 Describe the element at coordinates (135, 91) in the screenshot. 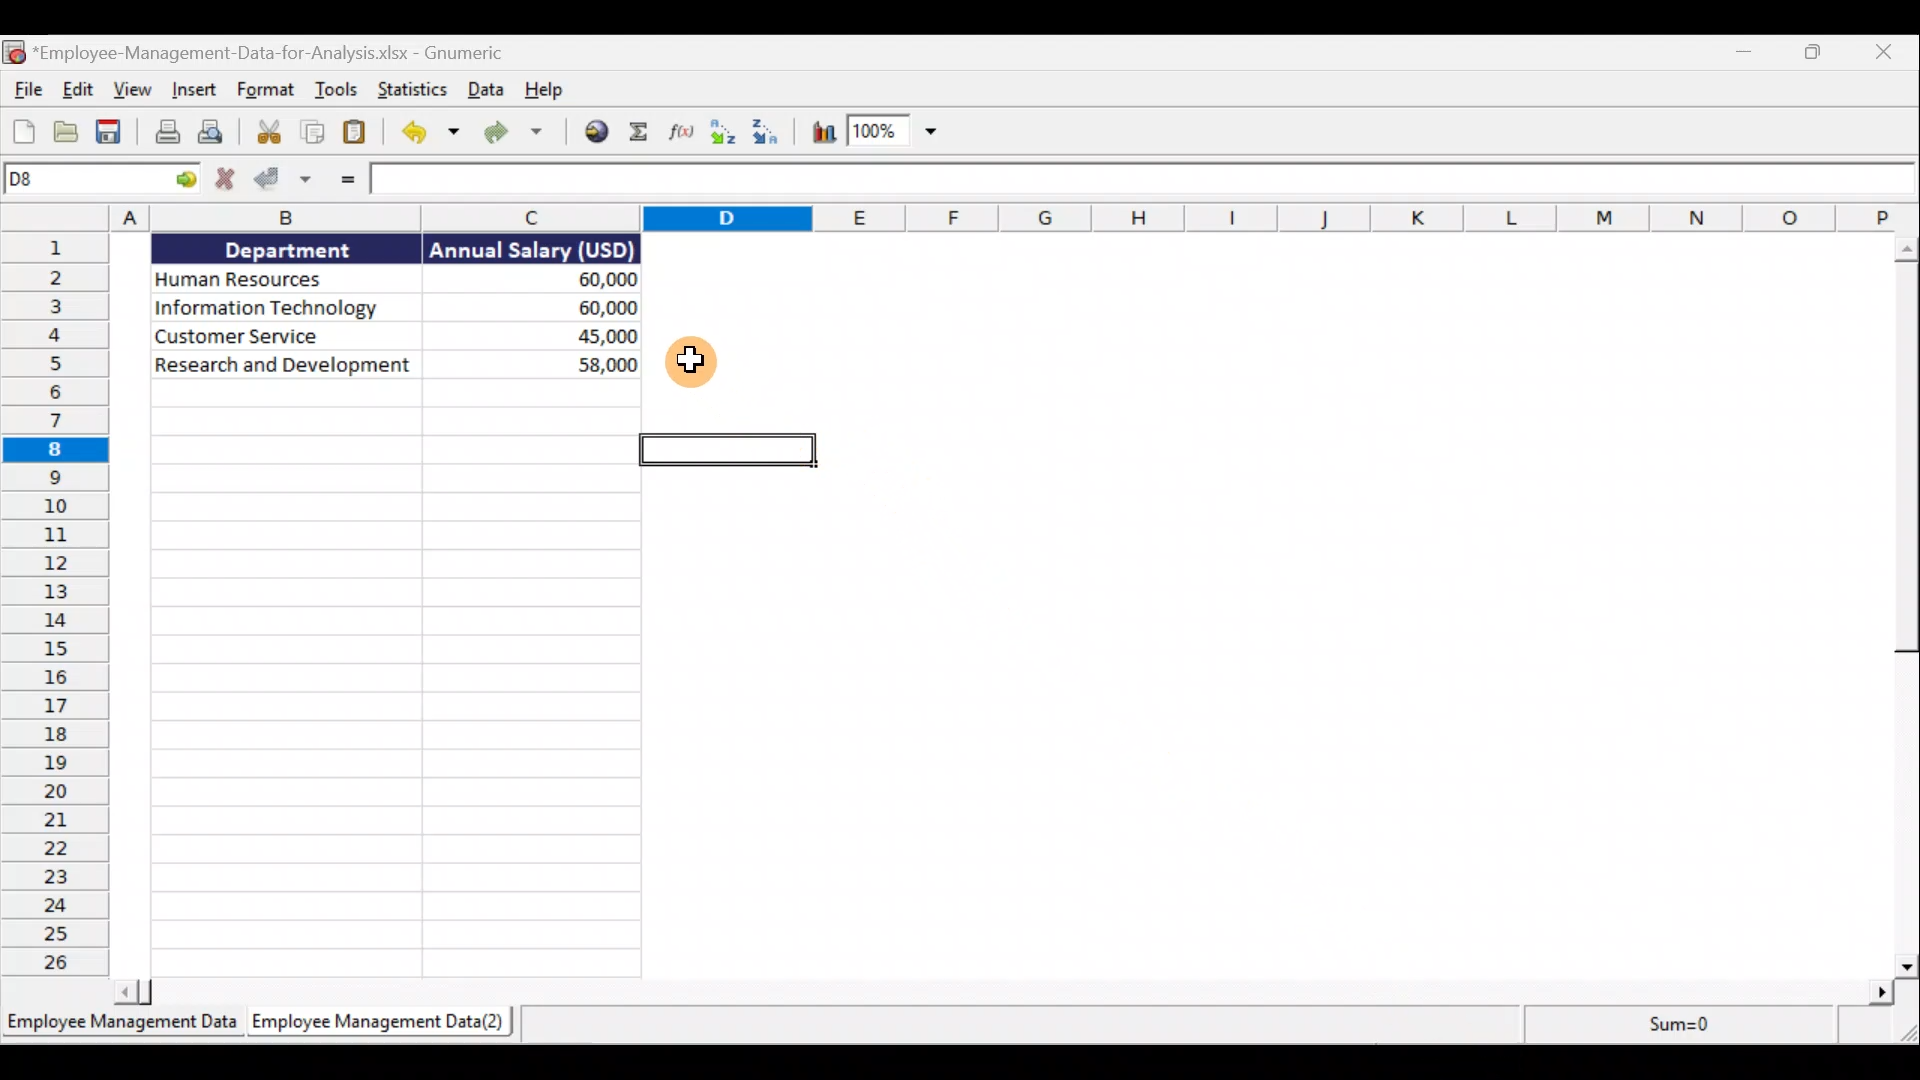

I see `View` at that location.